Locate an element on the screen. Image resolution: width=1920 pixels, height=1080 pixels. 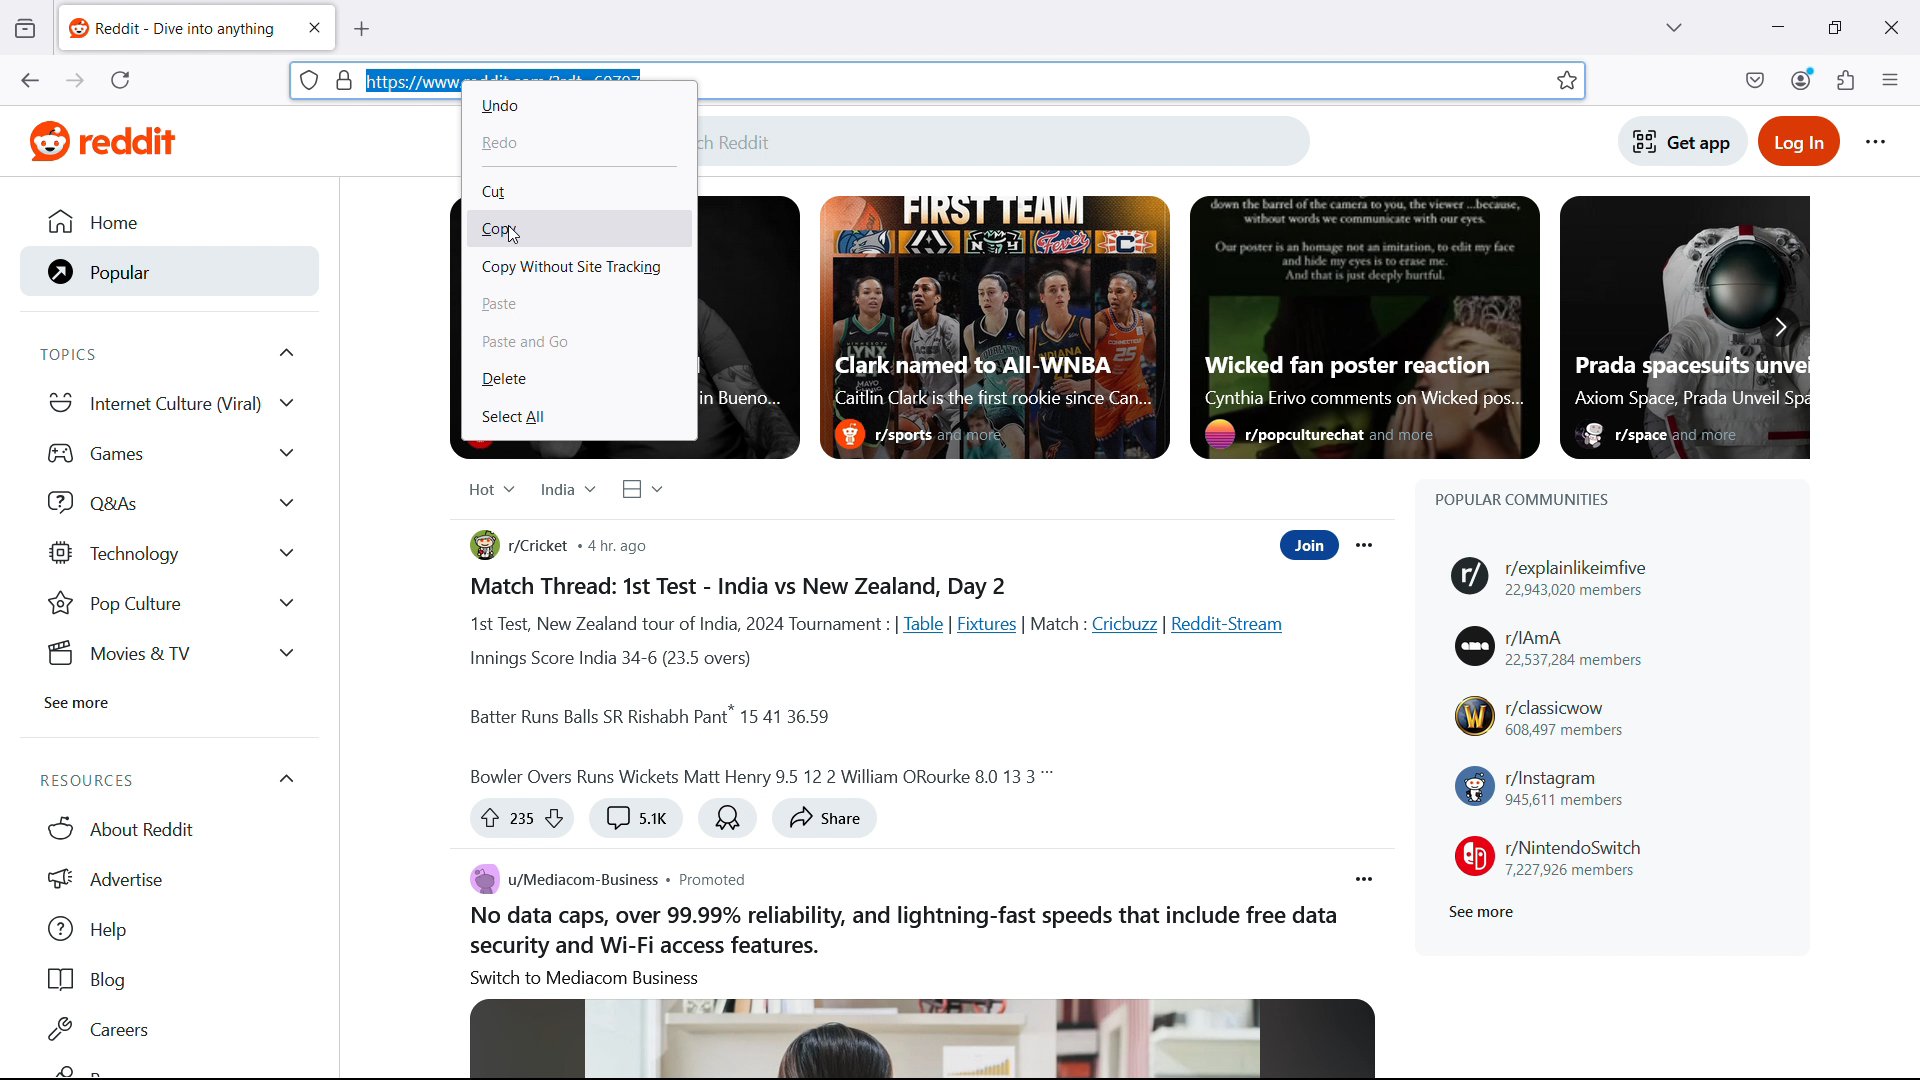
select all is located at coordinates (577, 414).